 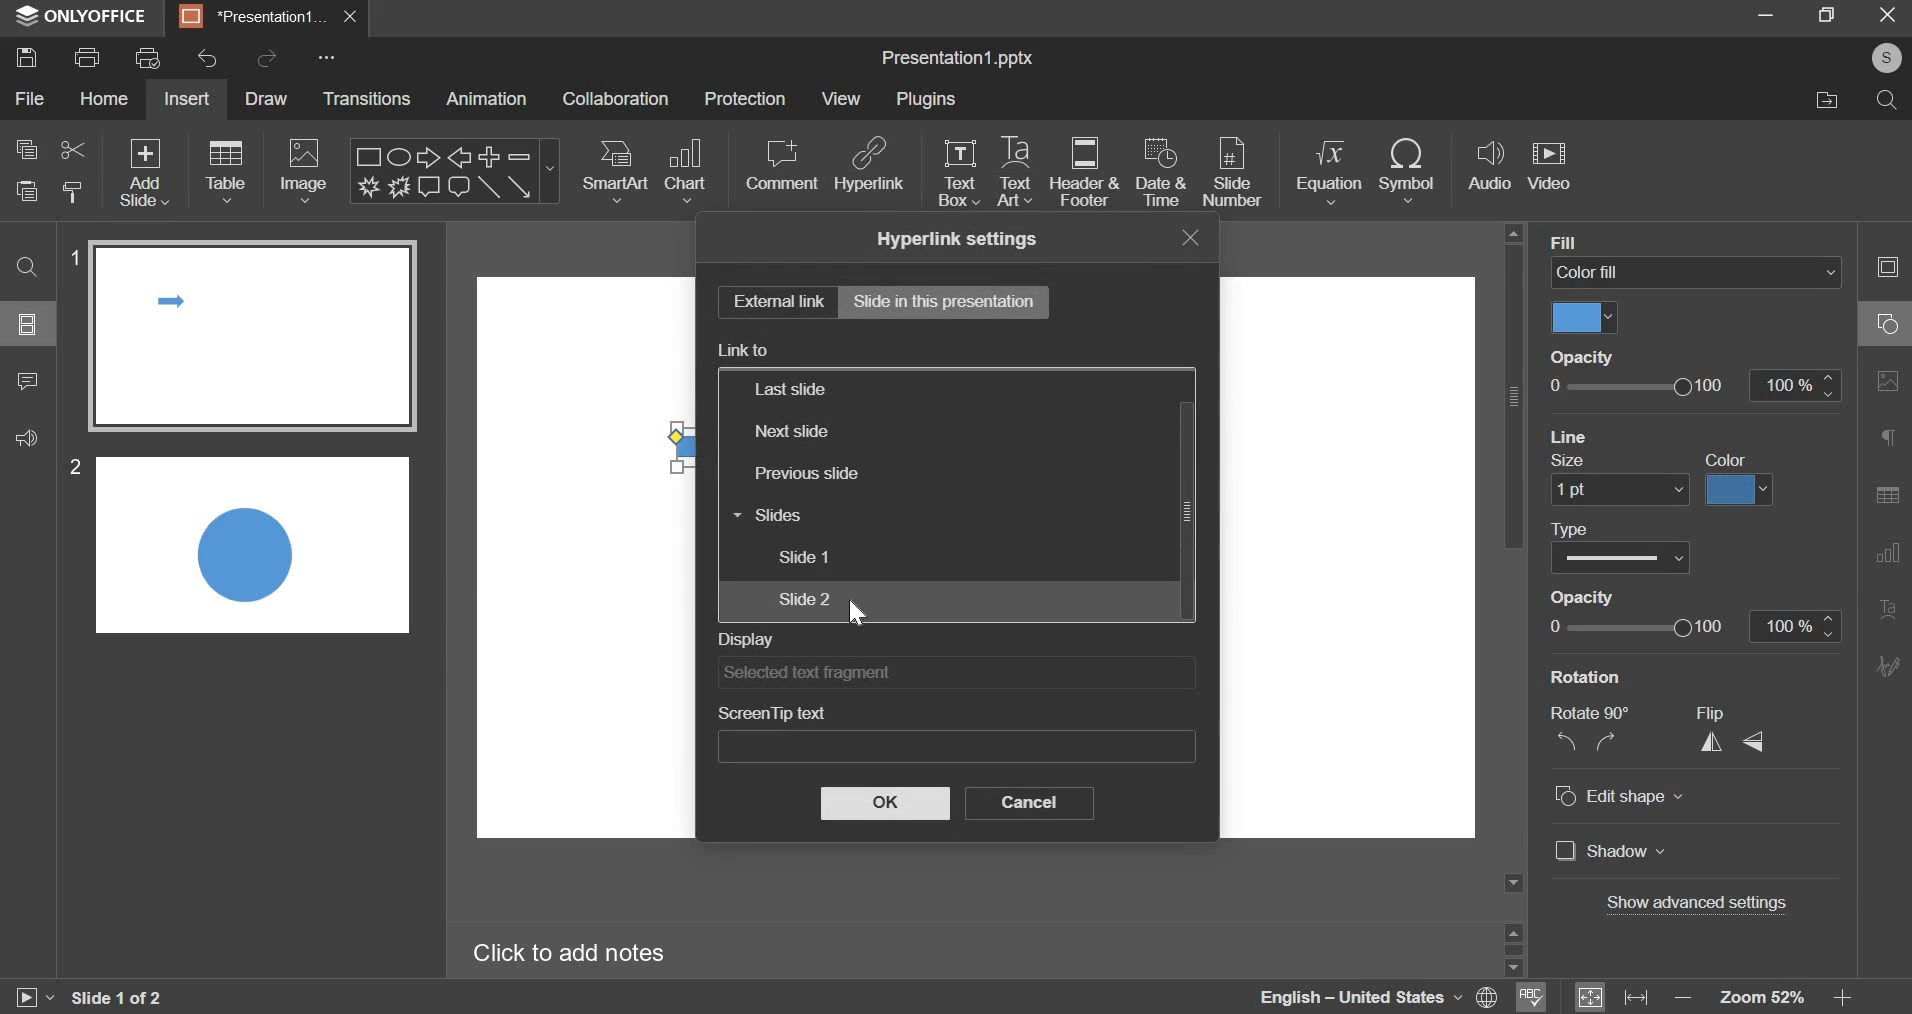 What do you see at coordinates (1232, 173) in the screenshot?
I see `slide number` at bounding box center [1232, 173].